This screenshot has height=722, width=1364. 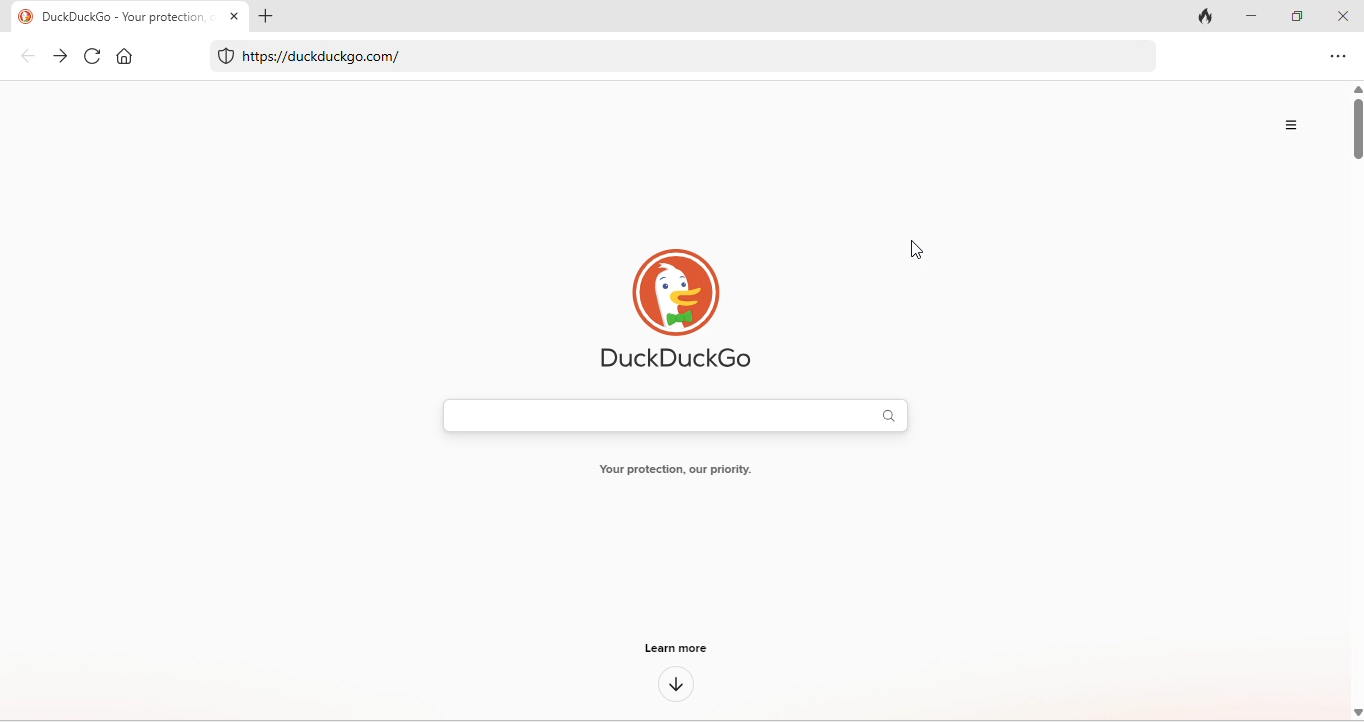 What do you see at coordinates (127, 58) in the screenshot?
I see `home` at bounding box center [127, 58].